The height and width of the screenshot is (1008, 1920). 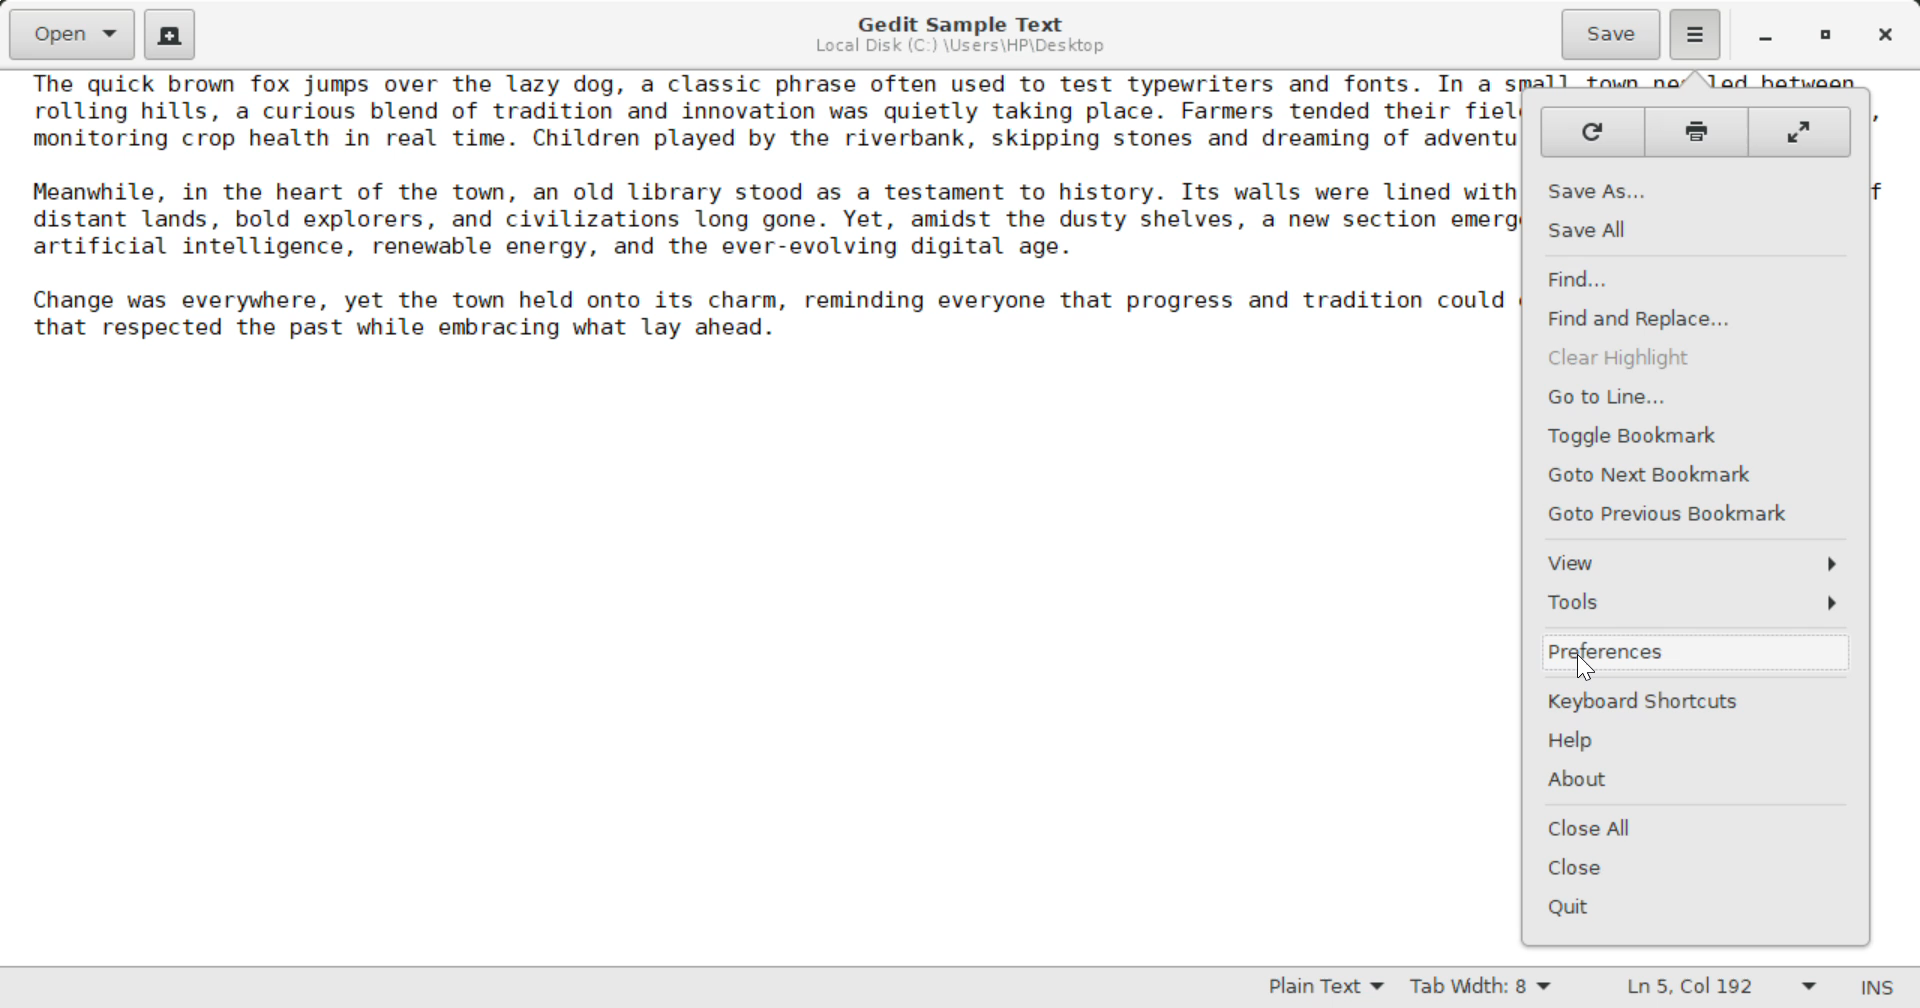 I want to click on File Location, so click(x=958, y=49).